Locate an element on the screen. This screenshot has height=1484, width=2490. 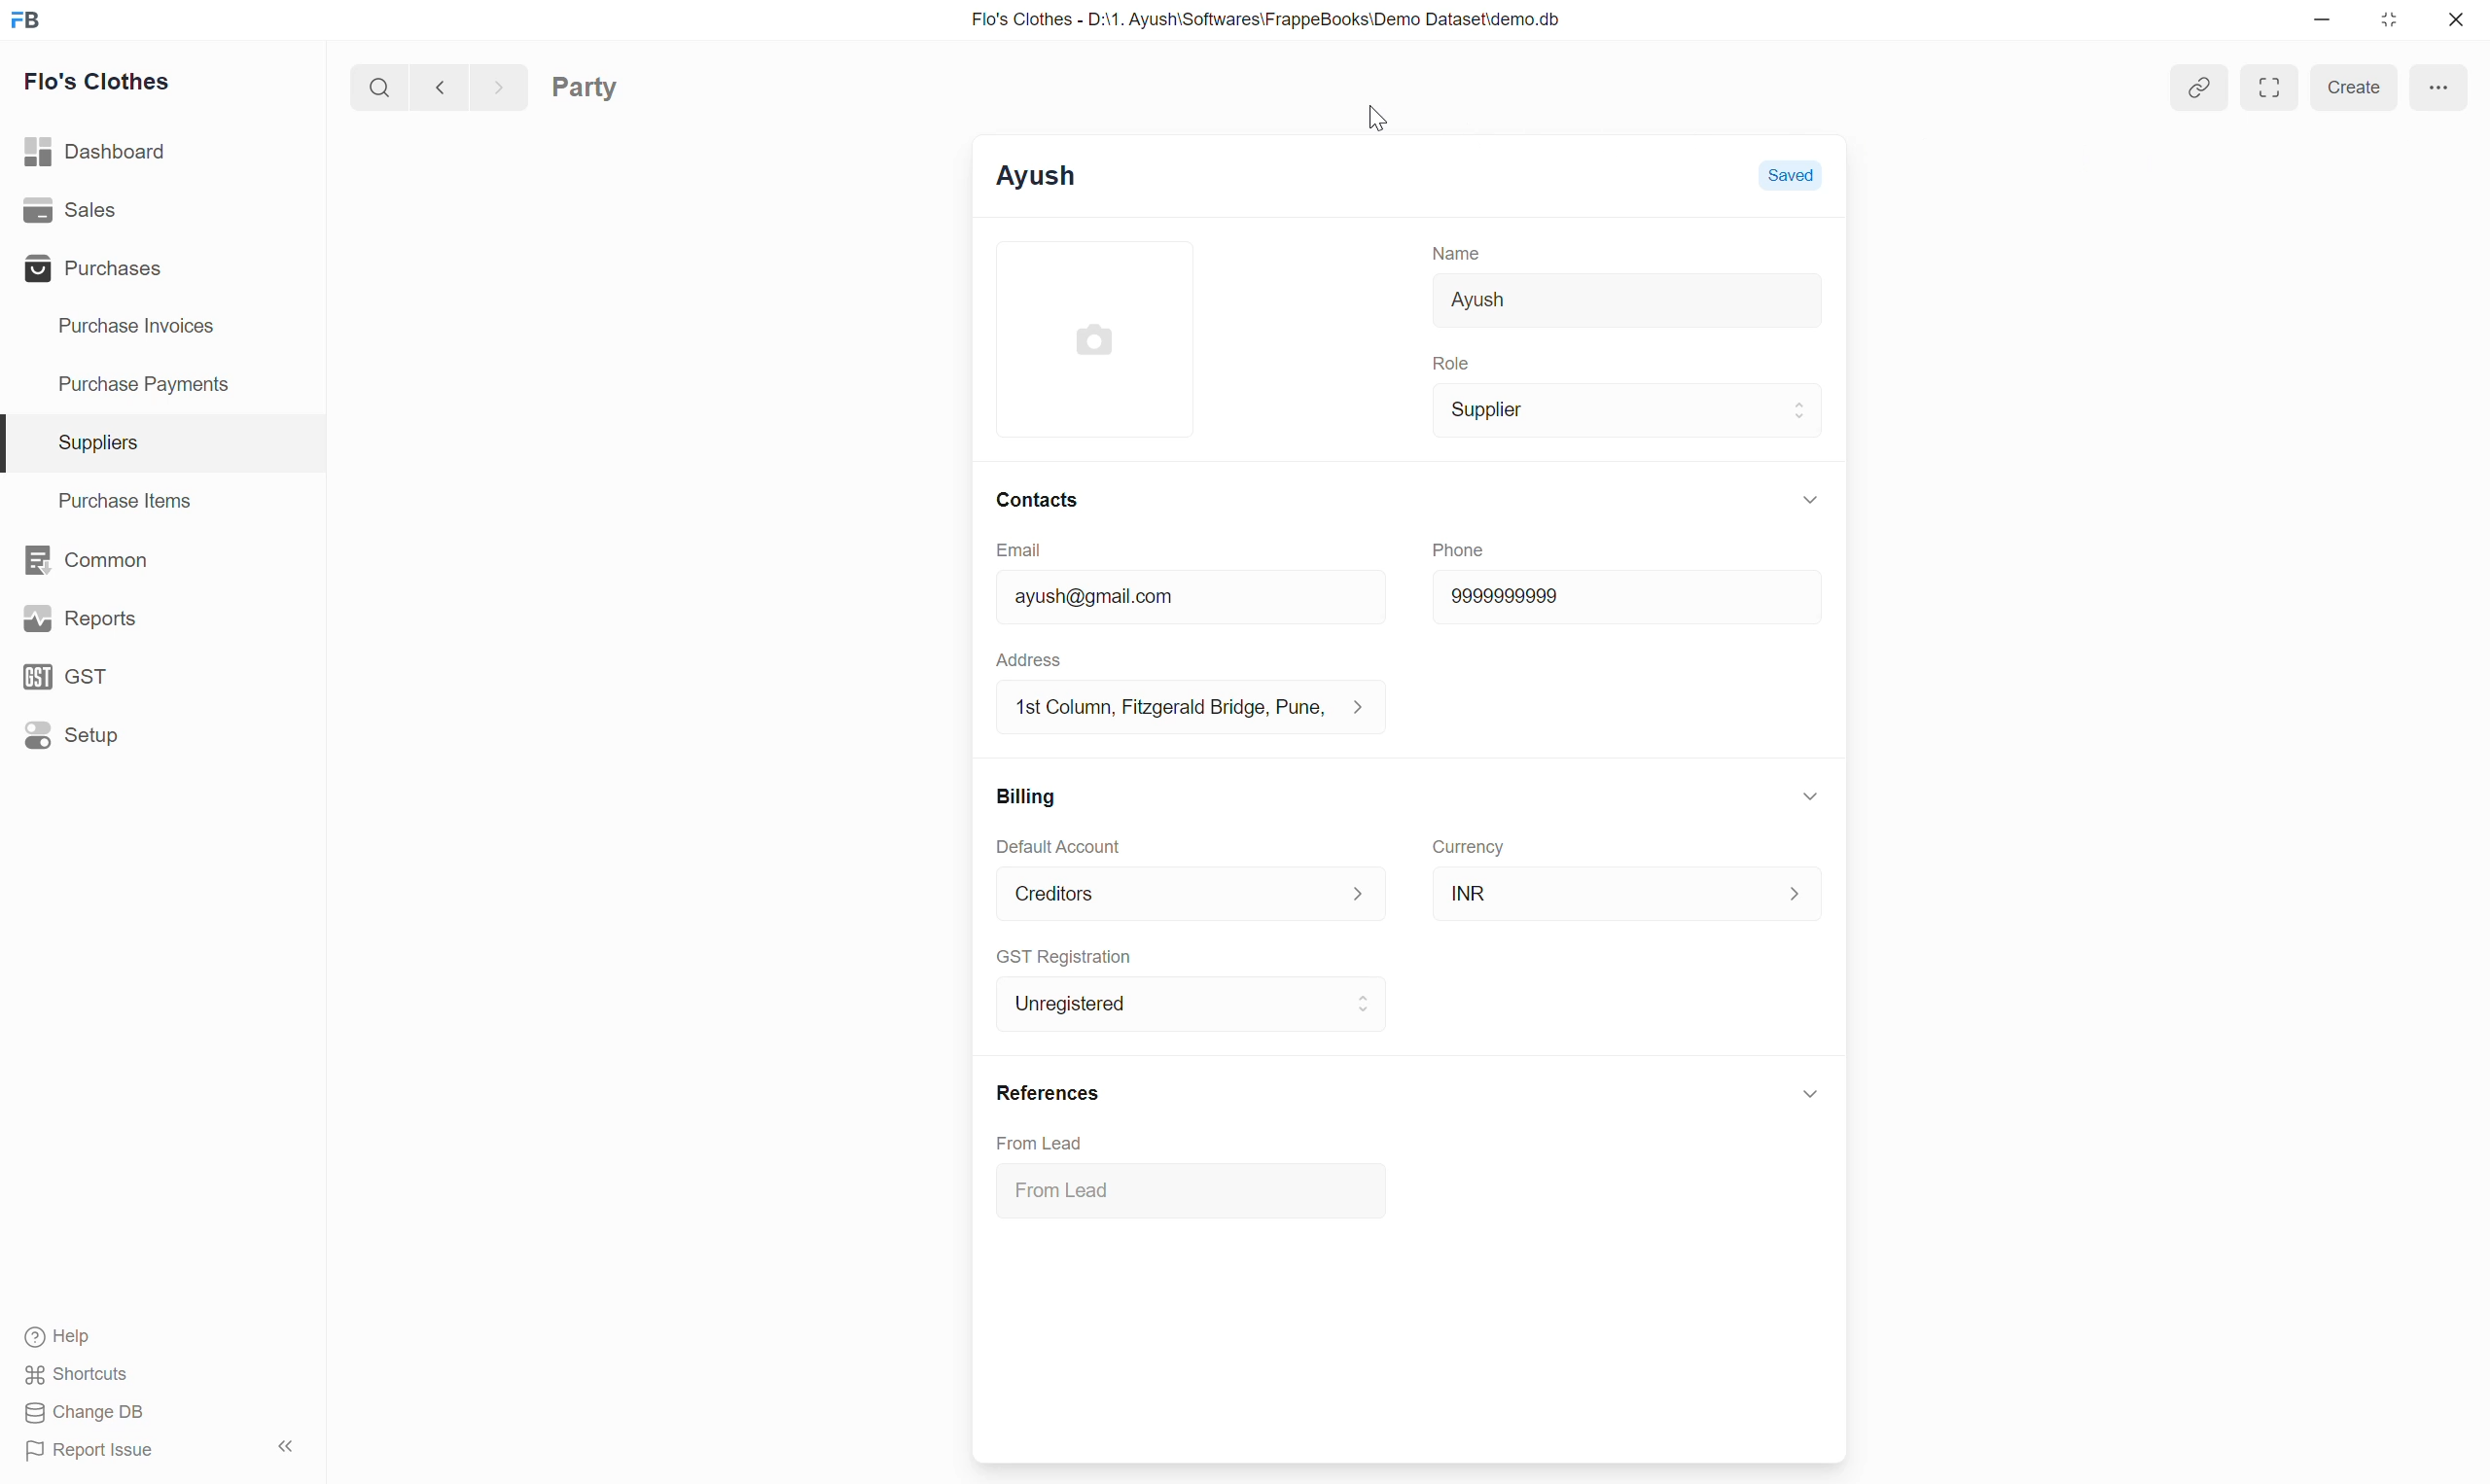
Change dimension is located at coordinates (2389, 20).